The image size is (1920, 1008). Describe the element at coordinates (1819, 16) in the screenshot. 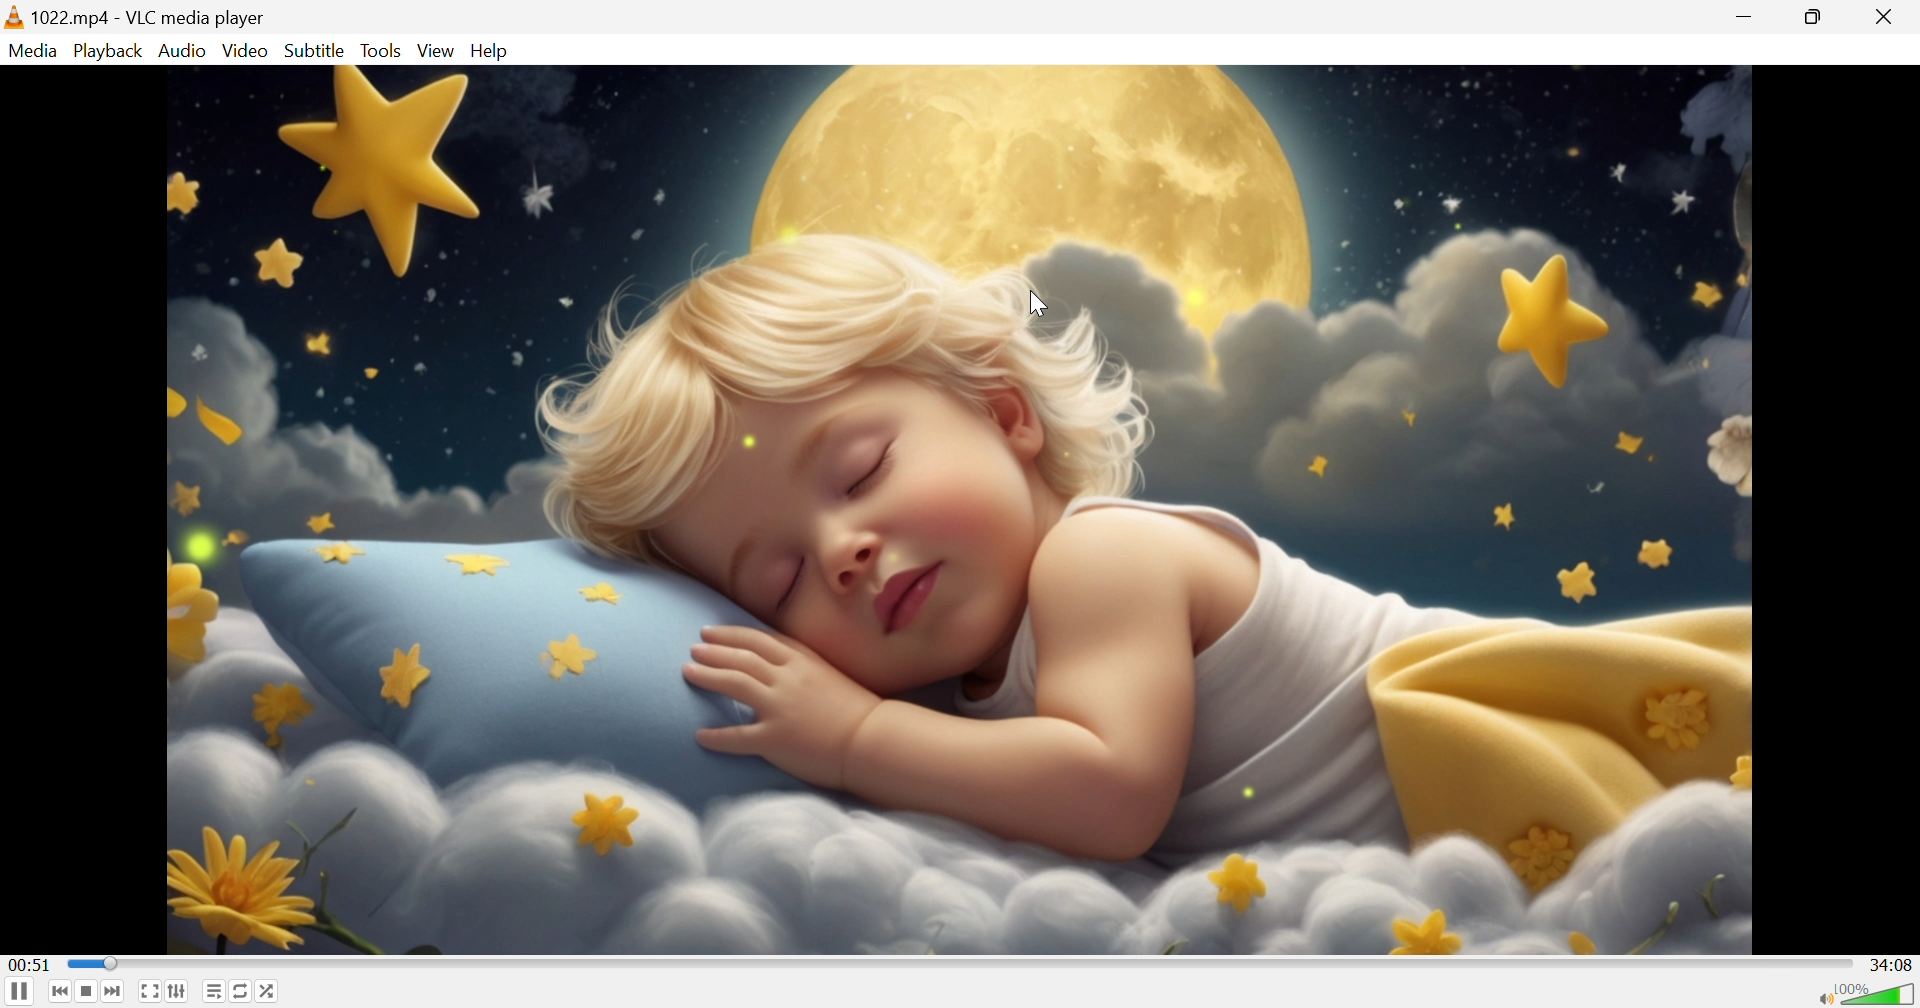

I see `Restore down` at that location.